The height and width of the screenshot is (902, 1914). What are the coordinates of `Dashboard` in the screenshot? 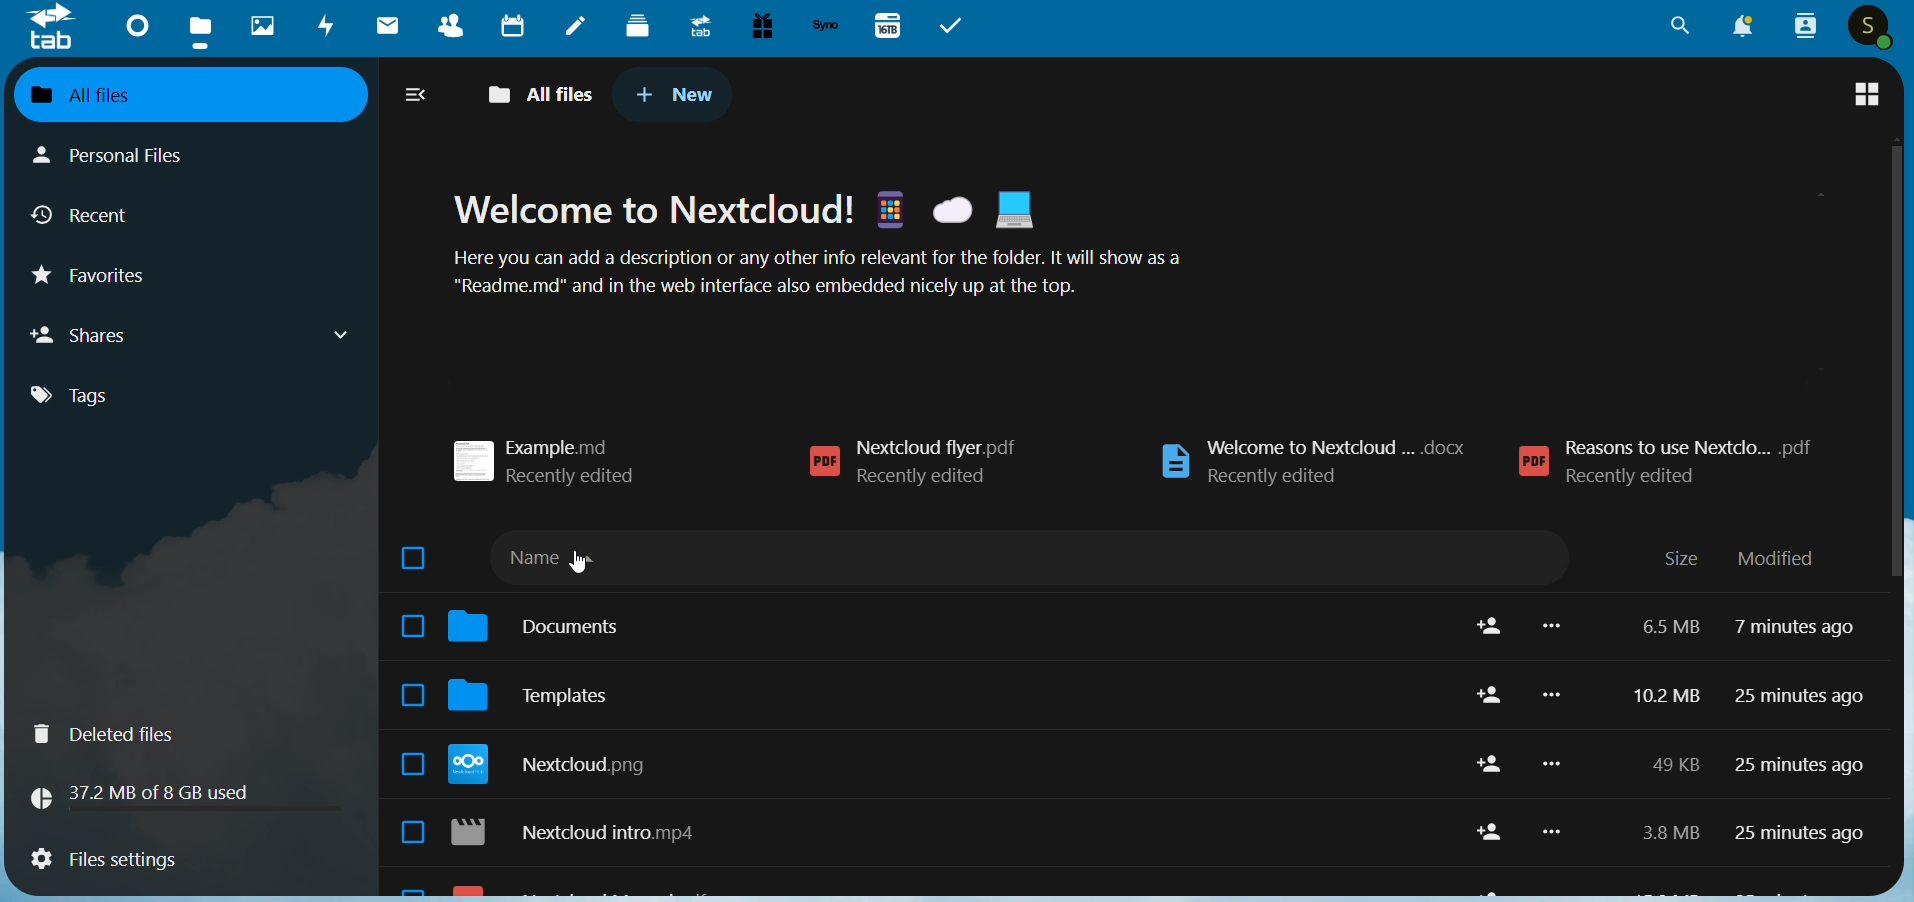 It's located at (137, 26).